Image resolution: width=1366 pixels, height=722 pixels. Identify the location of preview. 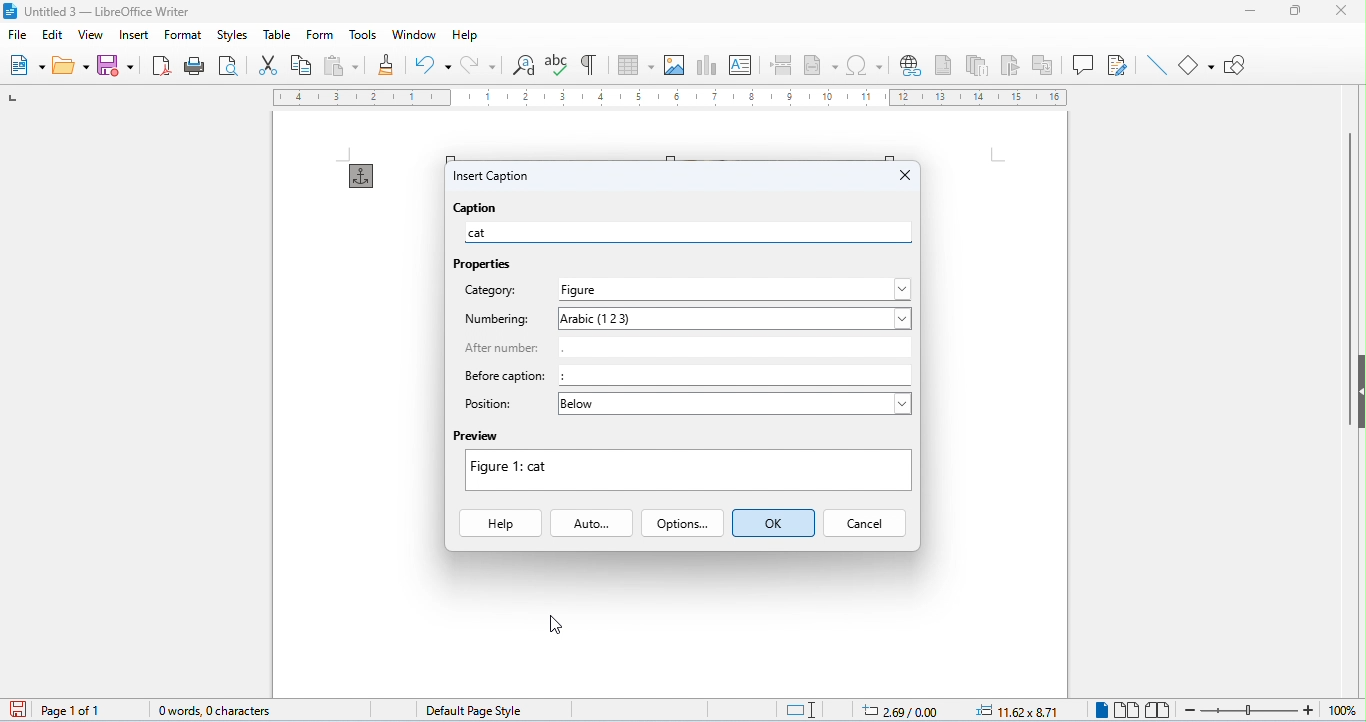
(474, 436).